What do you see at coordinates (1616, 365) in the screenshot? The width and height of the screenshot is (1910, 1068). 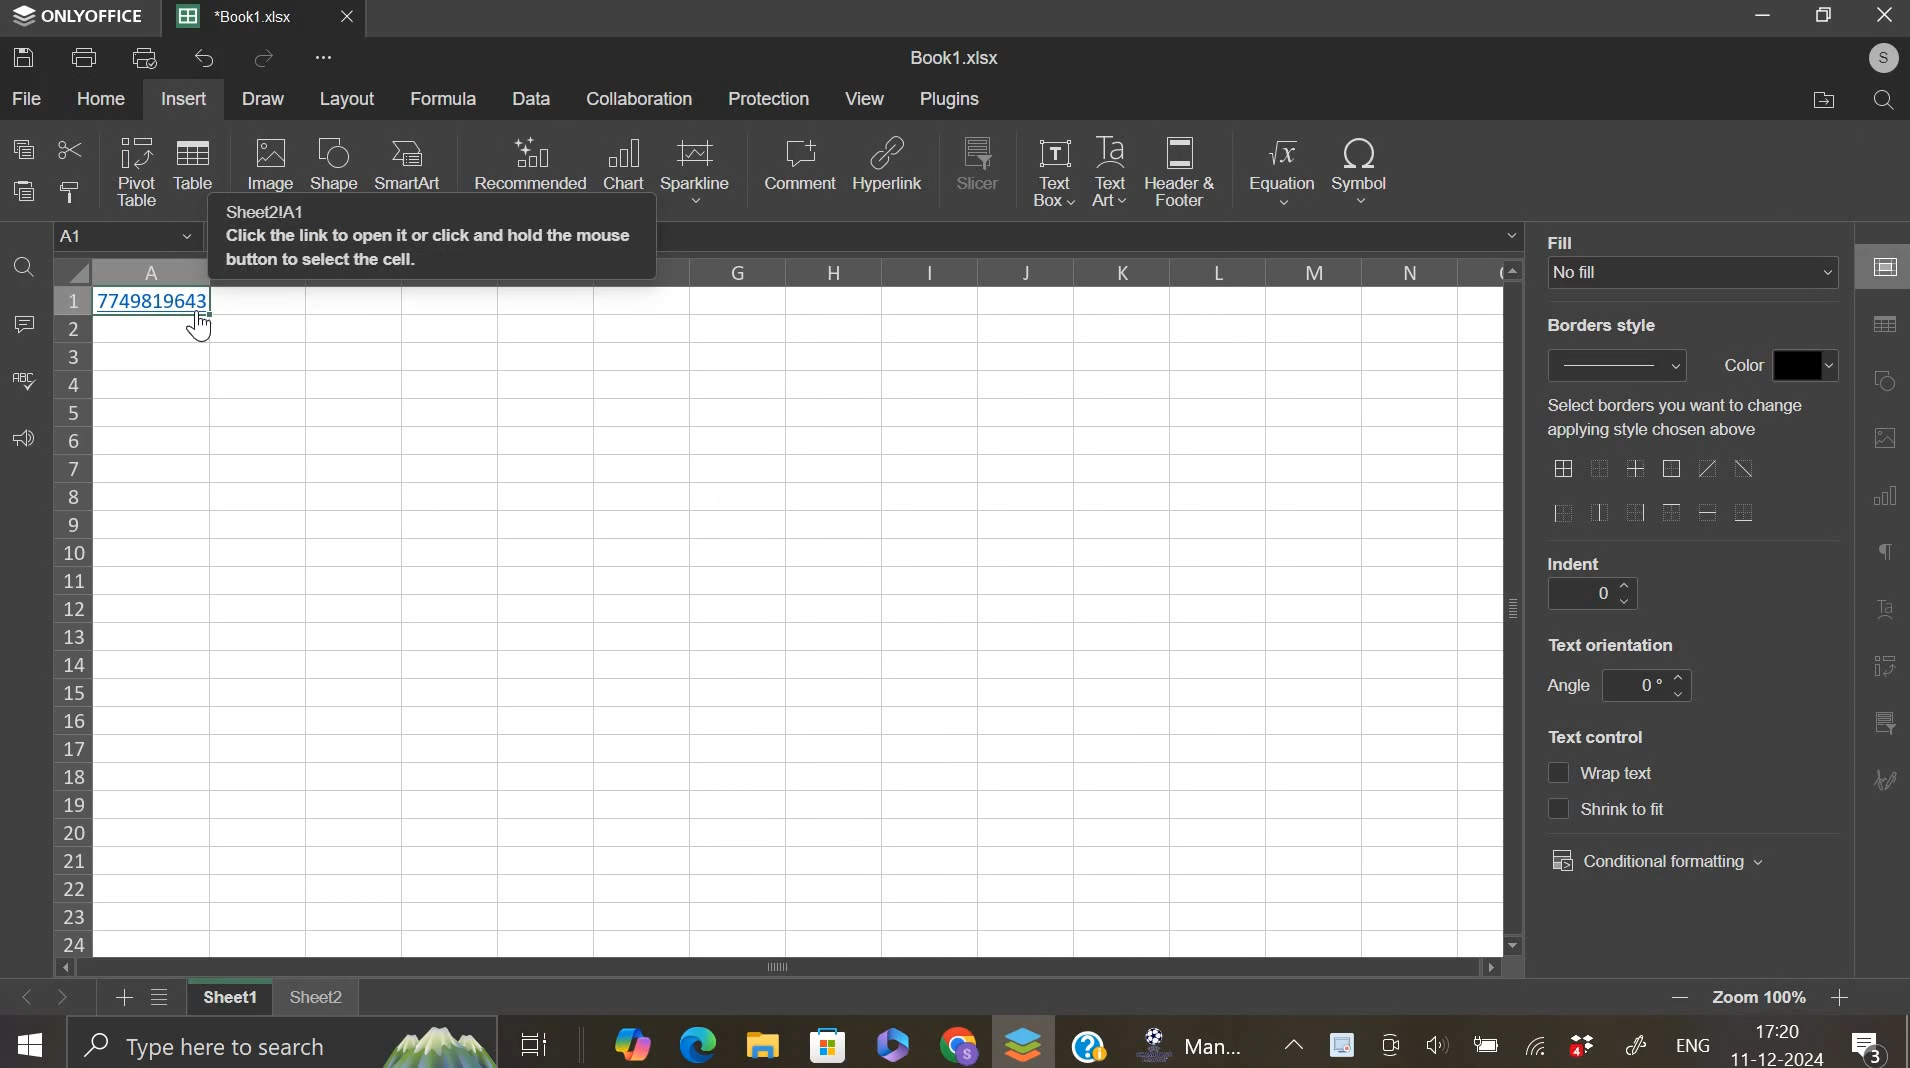 I see `border style` at bounding box center [1616, 365].